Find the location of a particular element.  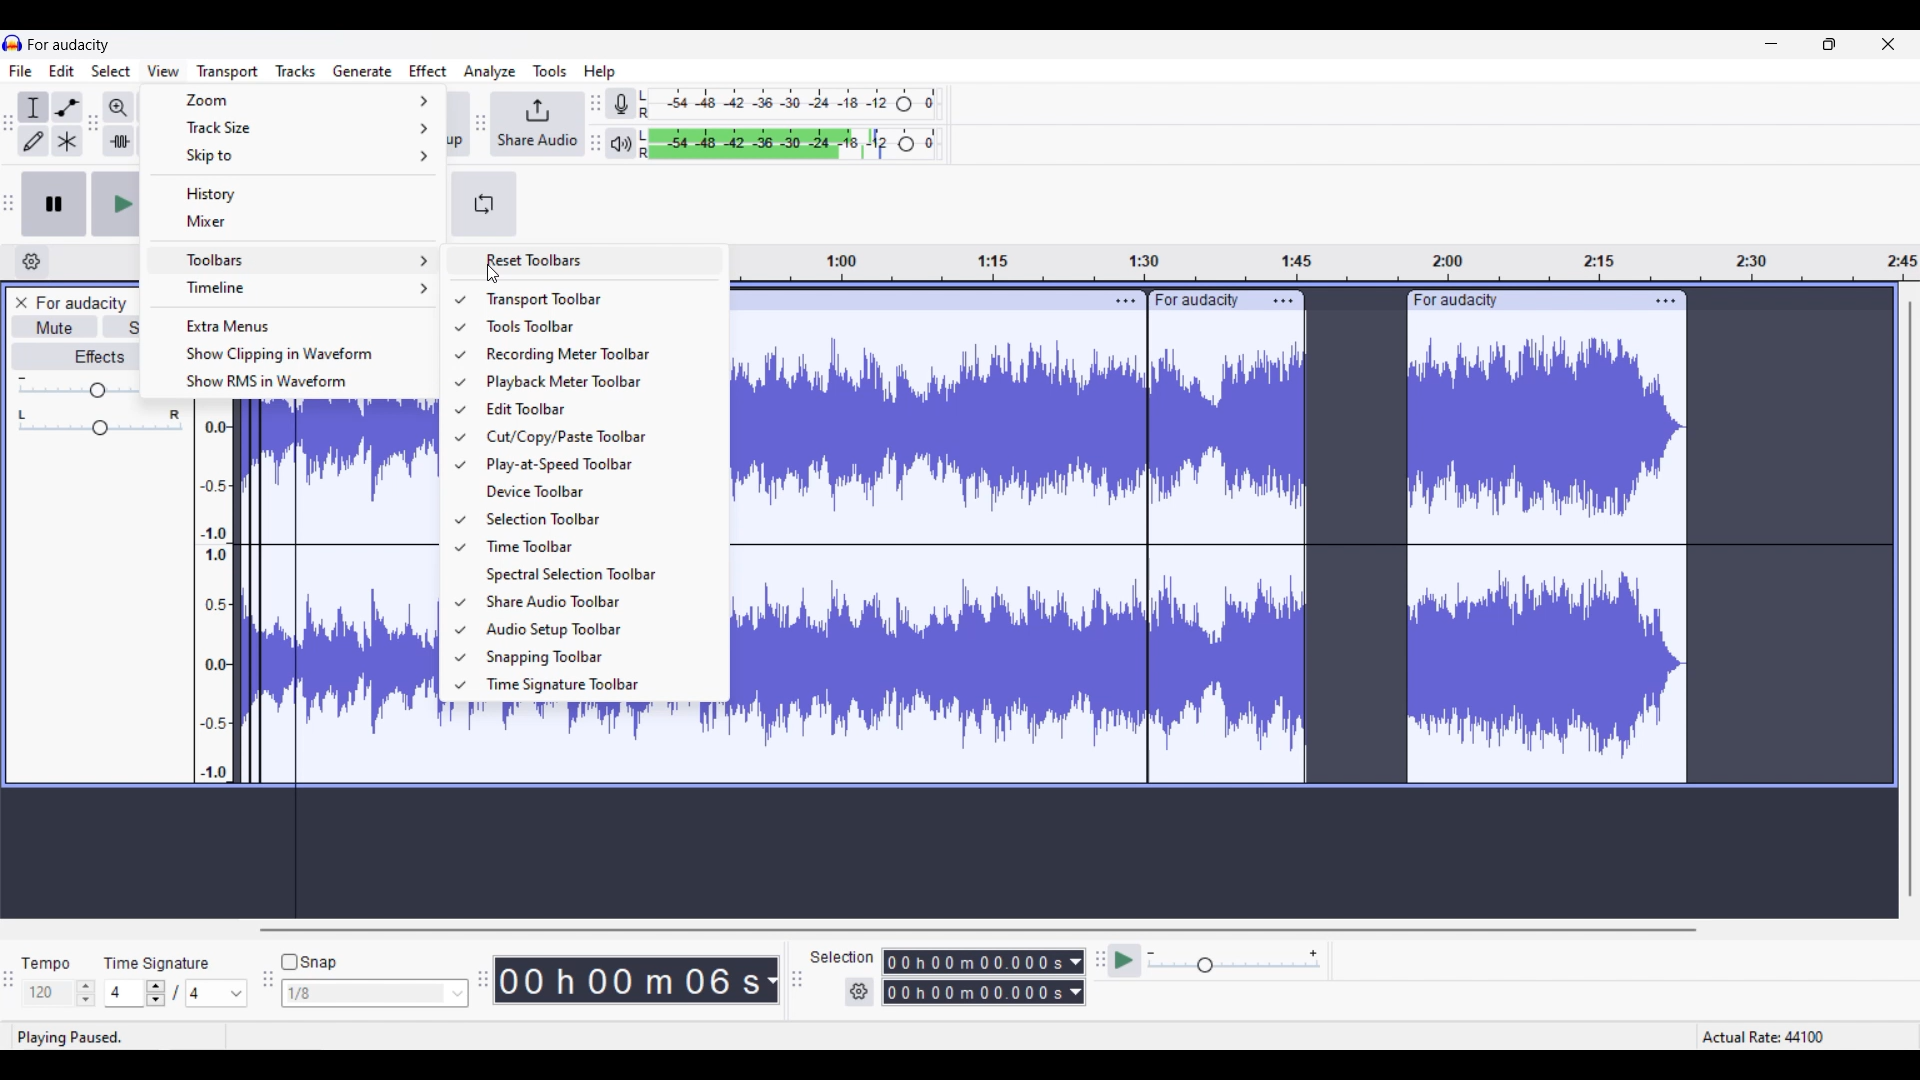

Playback meter is located at coordinates (621, 143).